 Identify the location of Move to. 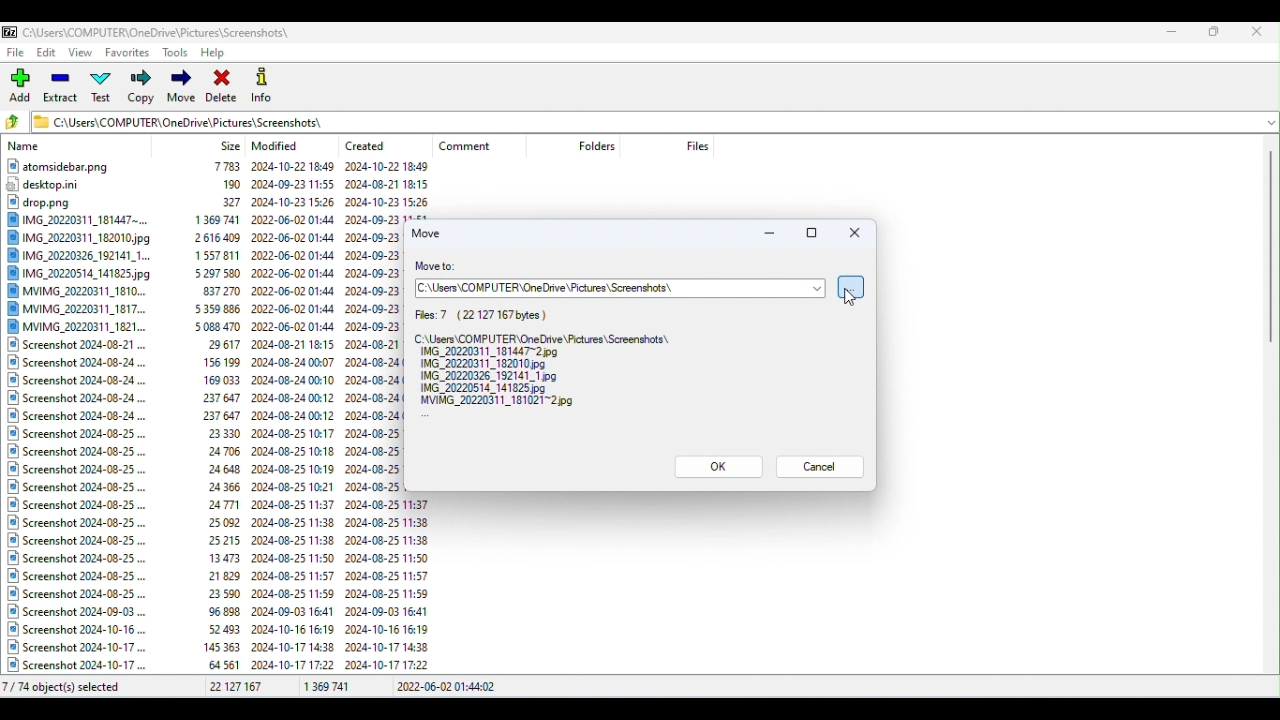
(443, 267).